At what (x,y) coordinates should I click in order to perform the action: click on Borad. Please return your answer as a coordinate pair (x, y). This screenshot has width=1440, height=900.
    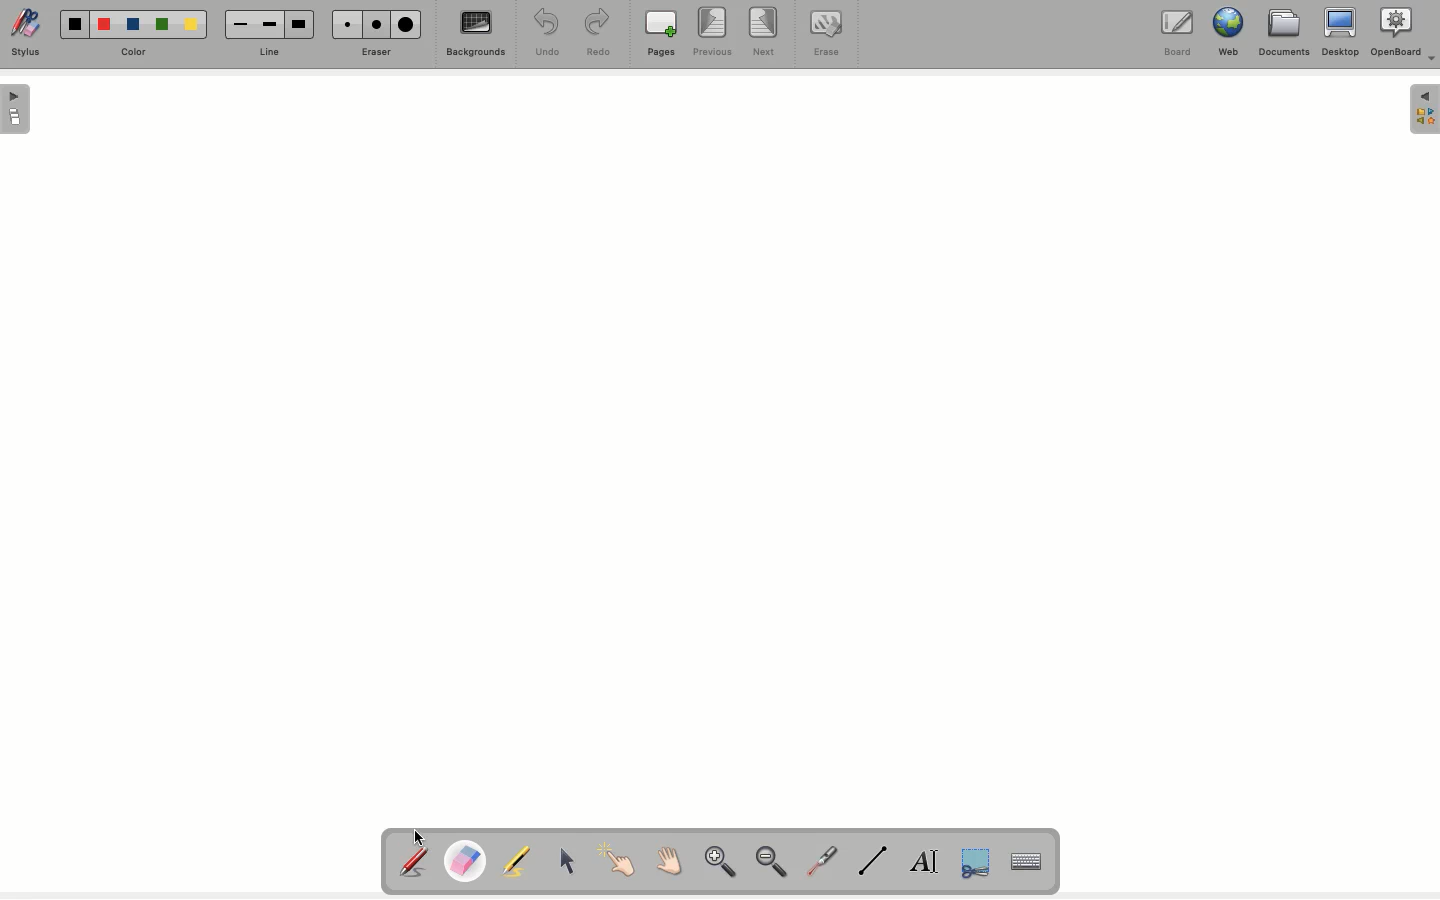
    Looking at the image, I should click on (1178, 36).